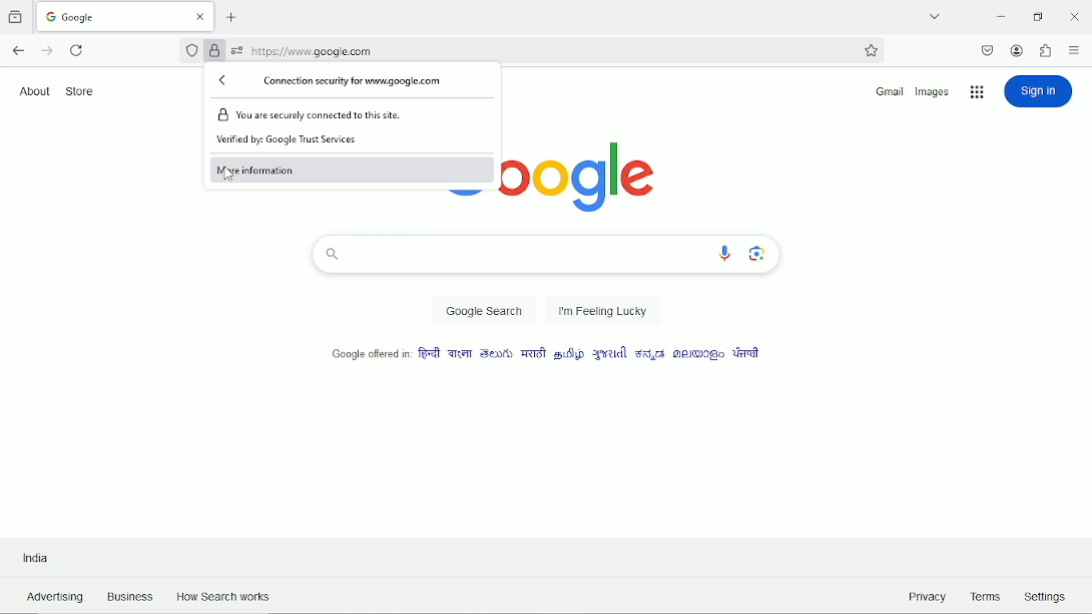 Image resolution: width=1092 pixels, height=614 pixels. Describe the element at coordinates (312, 115) in the screenshot. I see `You are securely connected to this site.` at that location.